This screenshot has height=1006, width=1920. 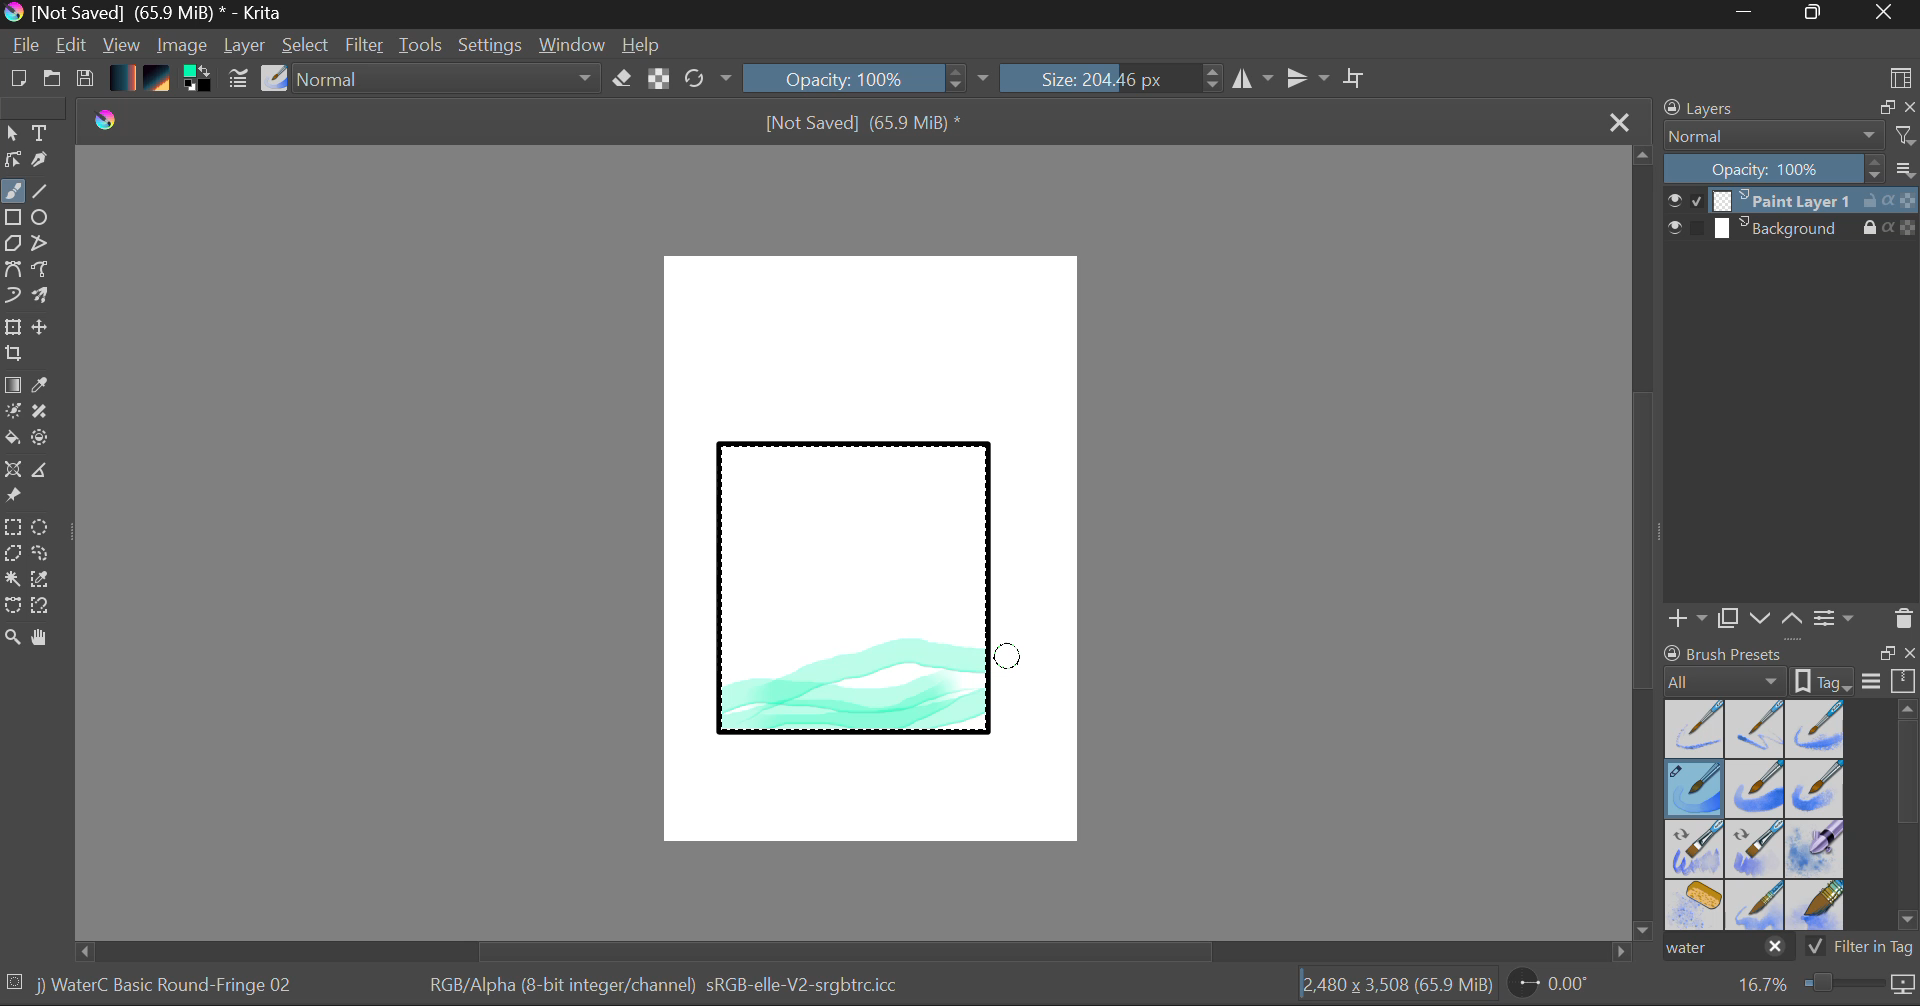 What do you see at coordinates (1751, 14) in the screenshot?
I see `Restore Down` at bounding box center [1751, 14].